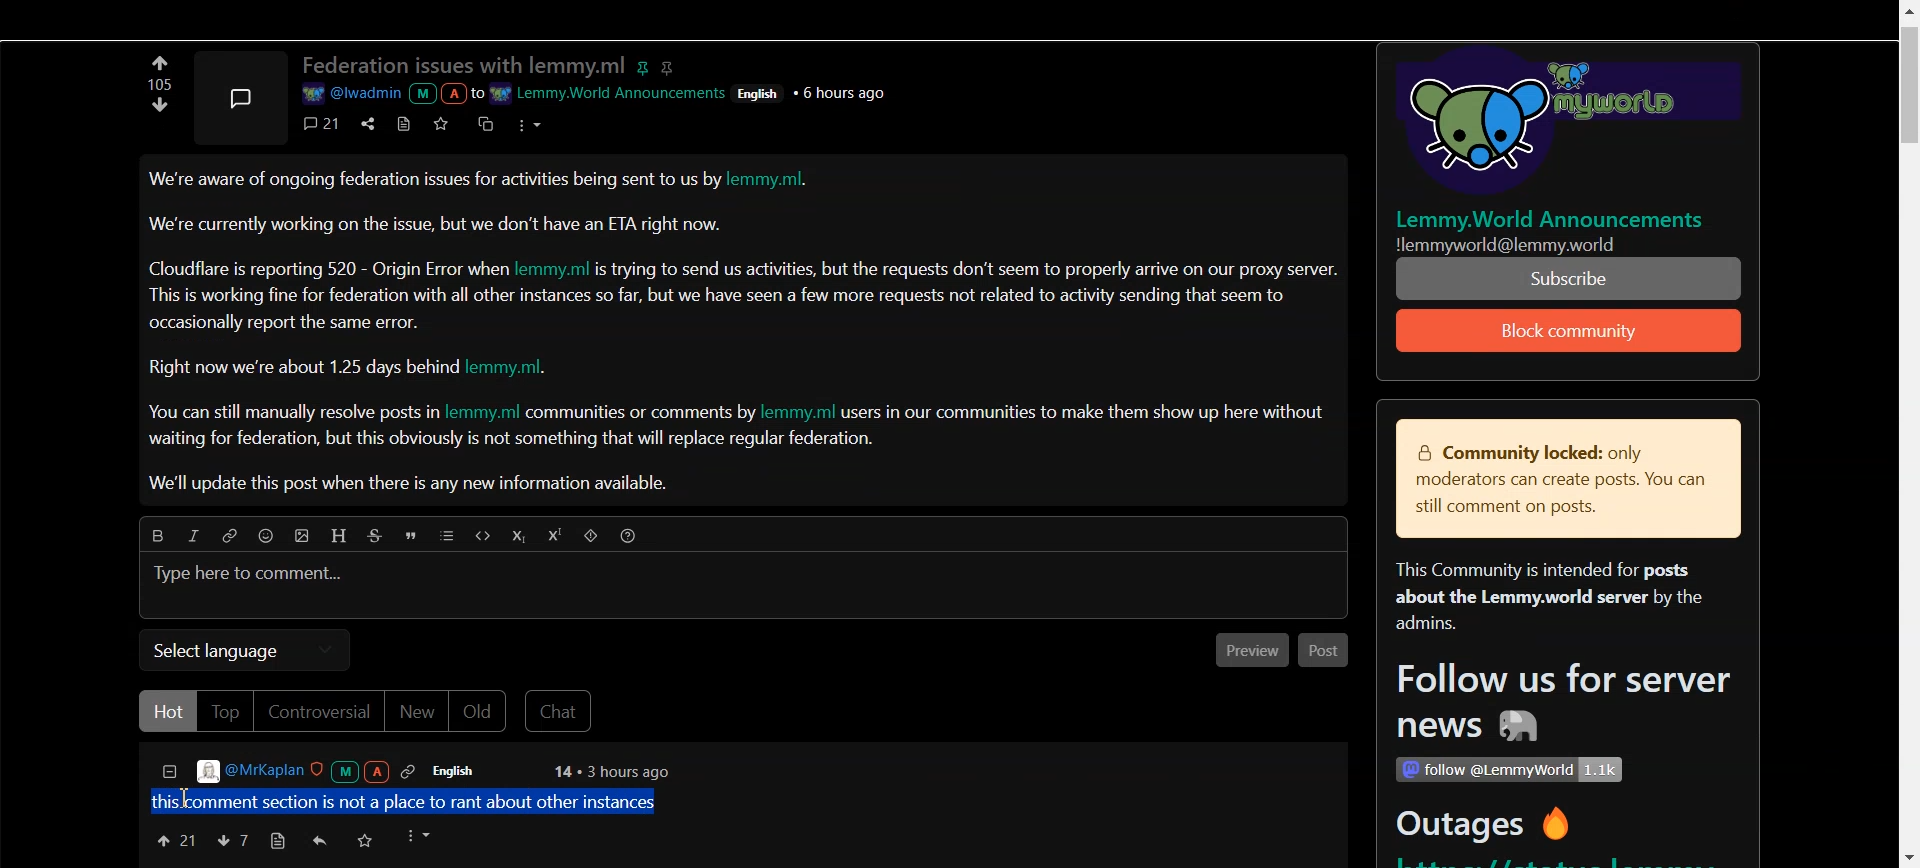 This screenshot has width=1920, height=868. Describe the element at coordinates (412, 800) in the screenshot. I see `this comment section is not a place to rant about other instances` at that location.